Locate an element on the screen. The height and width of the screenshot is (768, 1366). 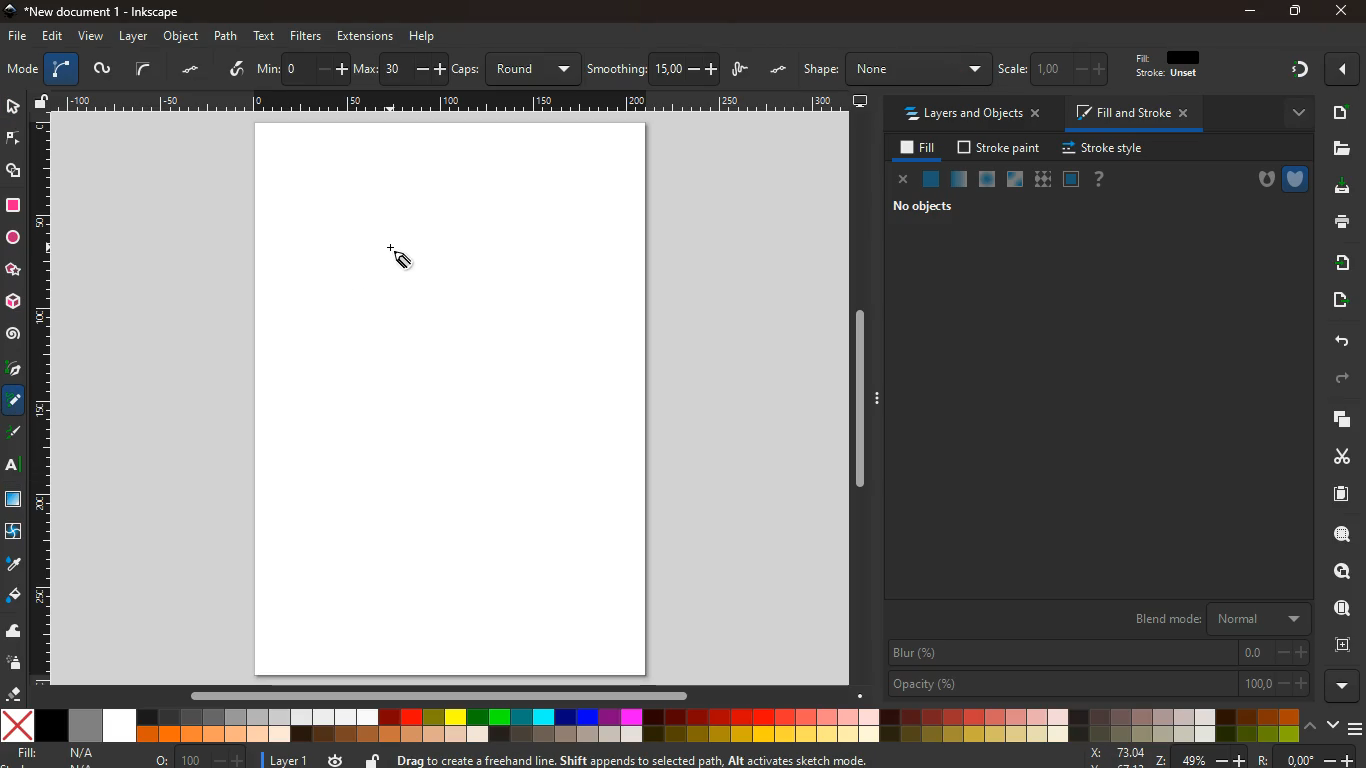
object is located at coordinates (183, 36).